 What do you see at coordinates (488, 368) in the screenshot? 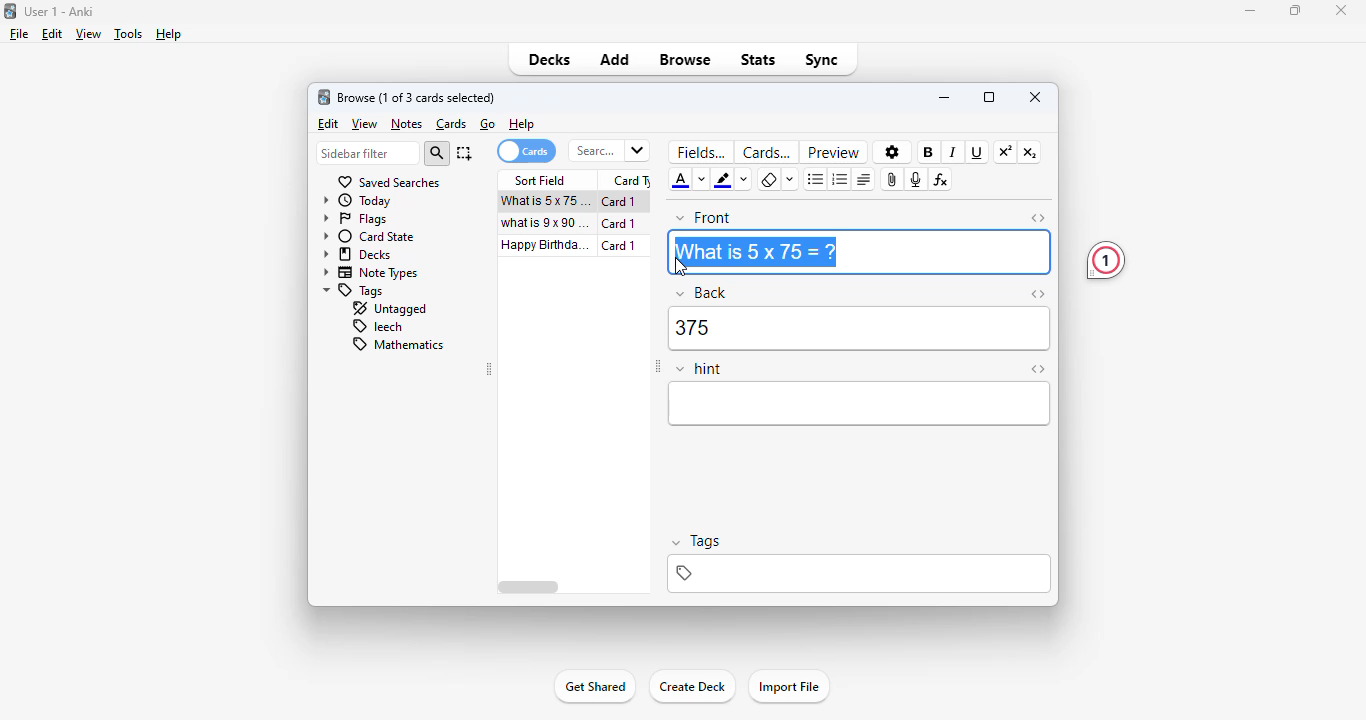
I see `toggle sidebar` at bounding box center [488, 368].